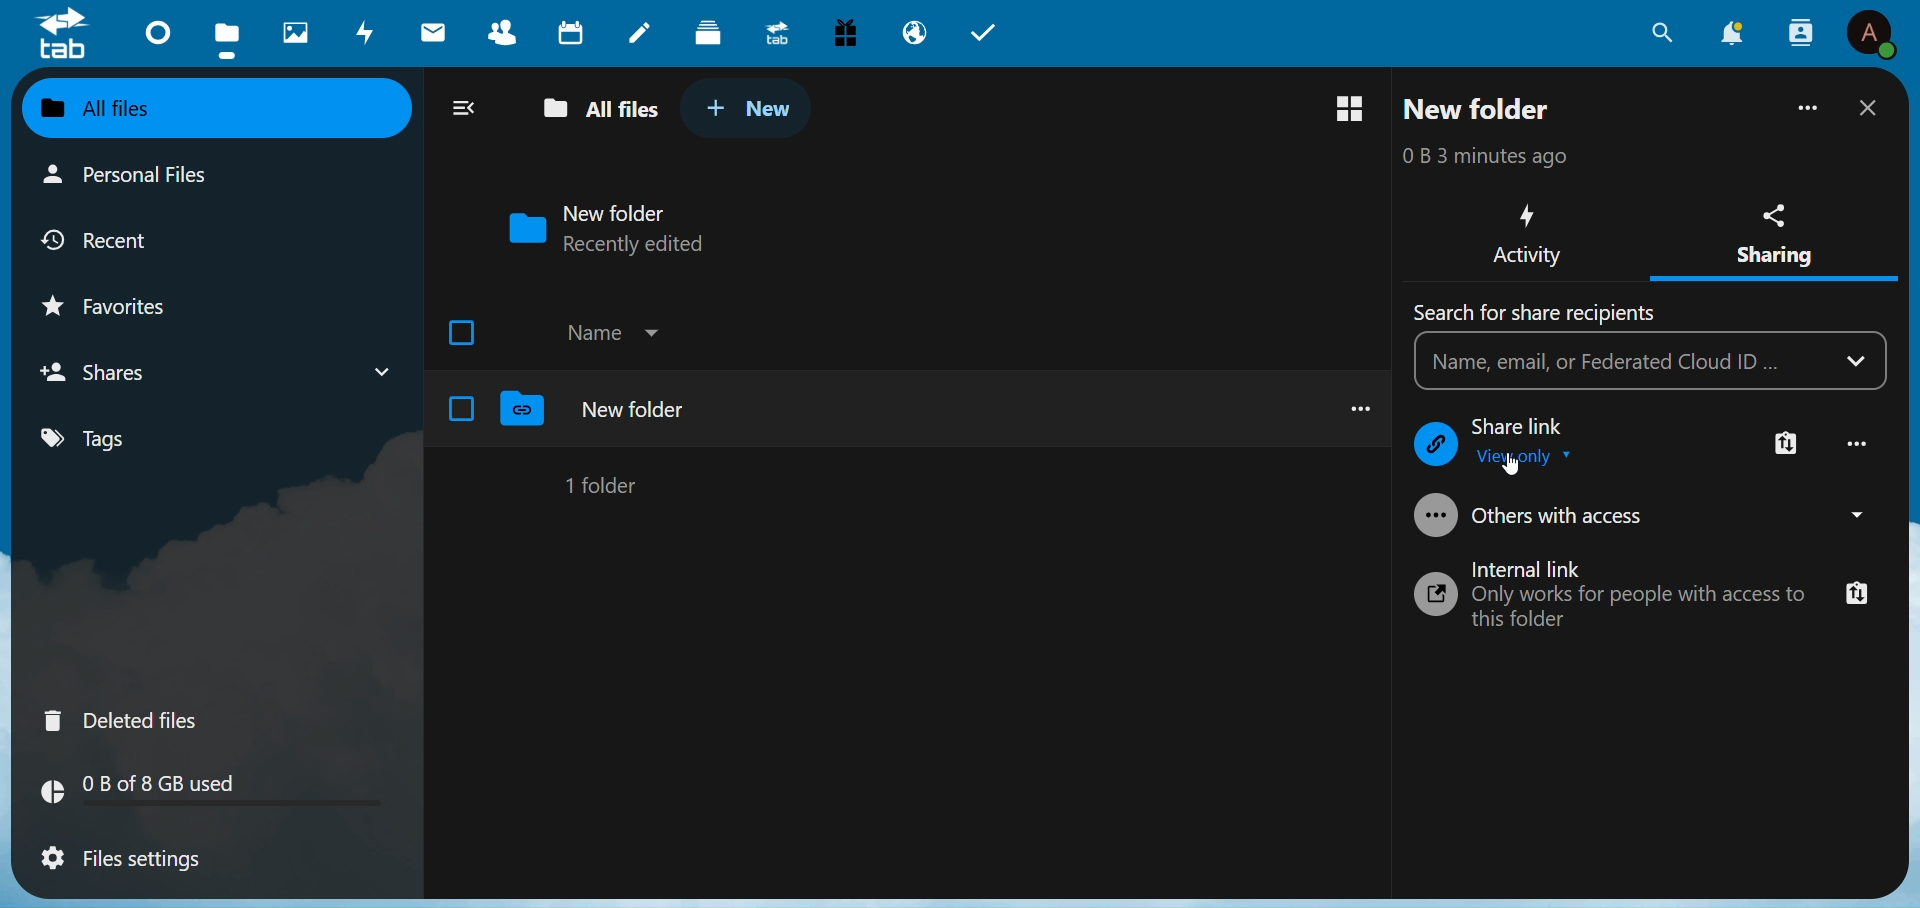 Image resolution: width=1920 pixels, height=908 pixels. I want to click on Notes, so click(637, 28).